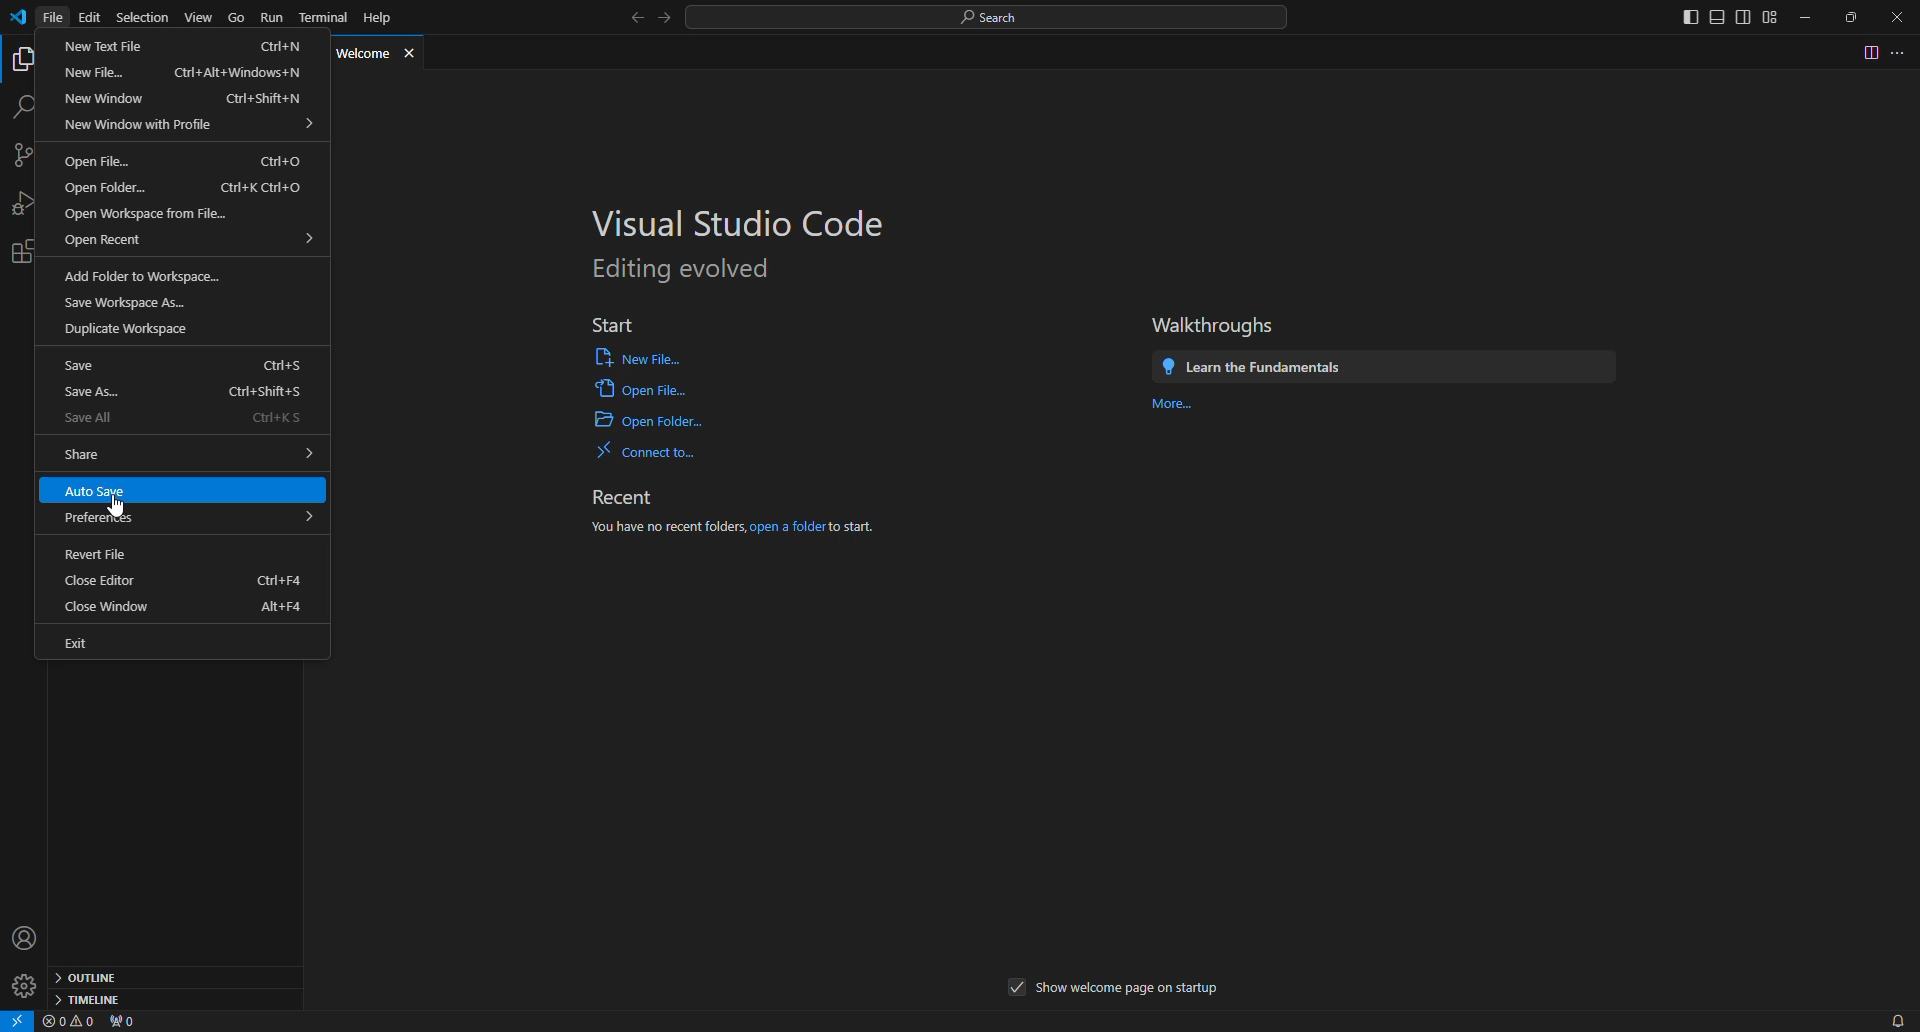 The image size is (1920, 1032). Describe the element at coordinates (639, 388) in the screenshot. I see `open file` at that location.